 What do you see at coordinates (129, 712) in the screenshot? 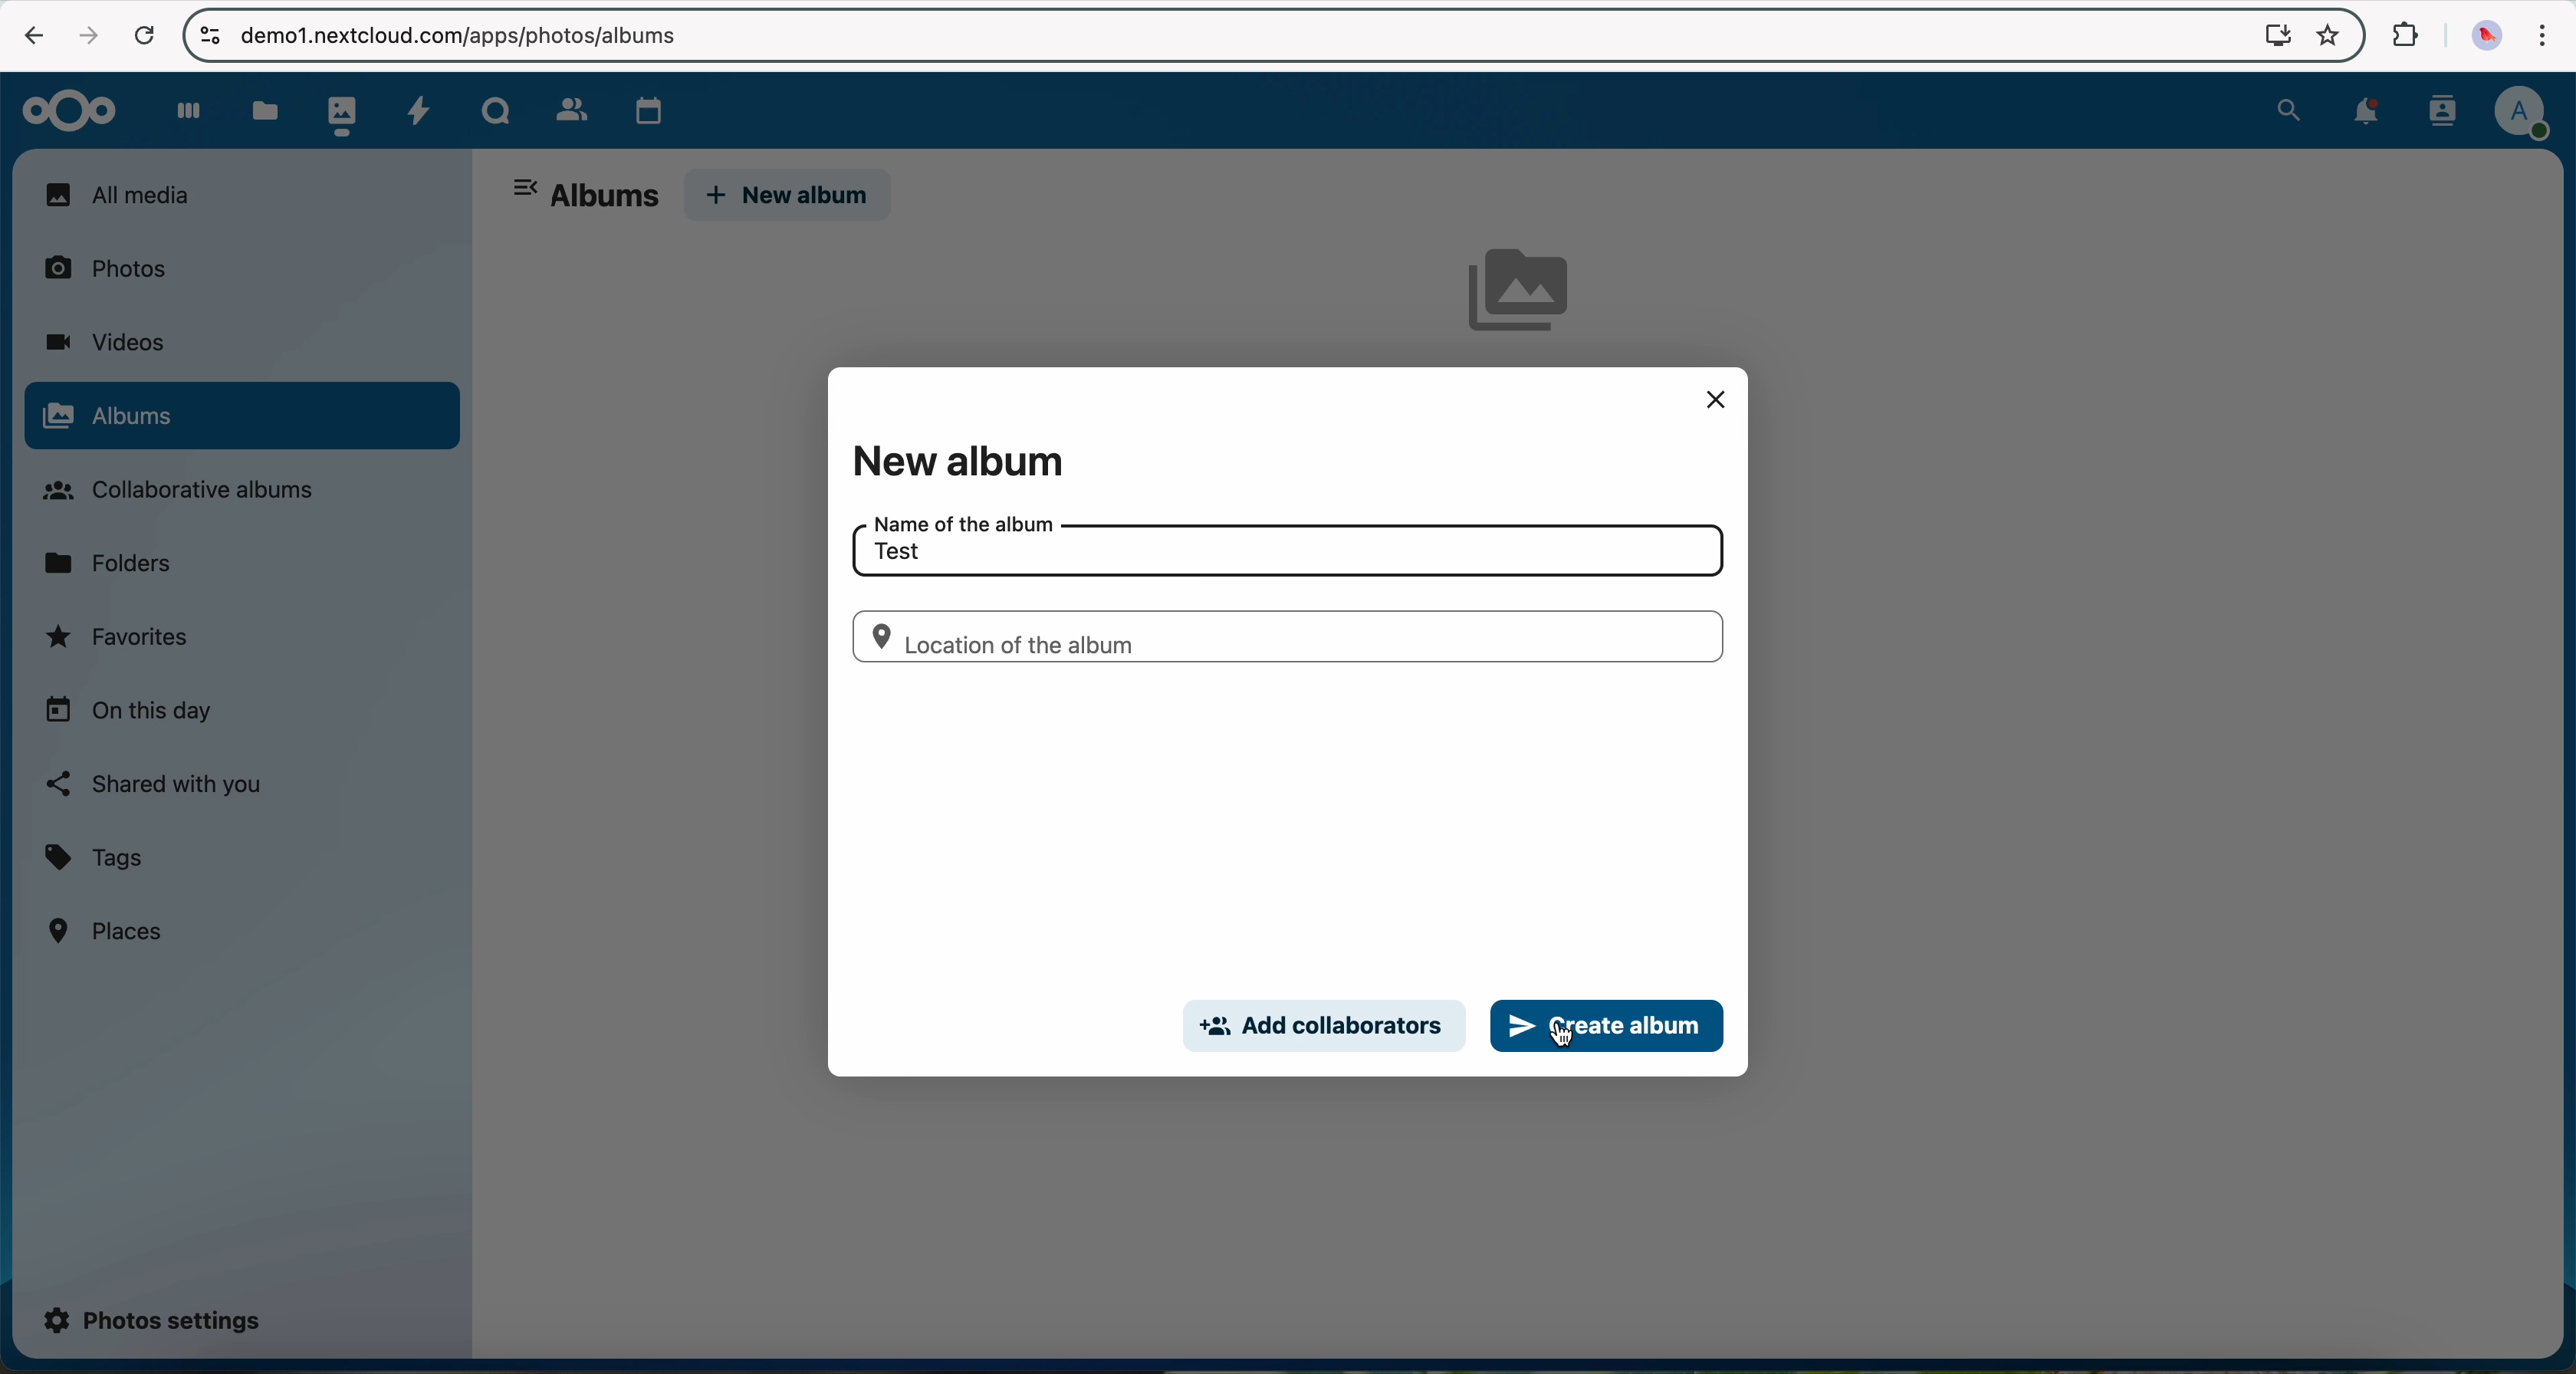
I see `on this day` at bounding box center [129, 712].